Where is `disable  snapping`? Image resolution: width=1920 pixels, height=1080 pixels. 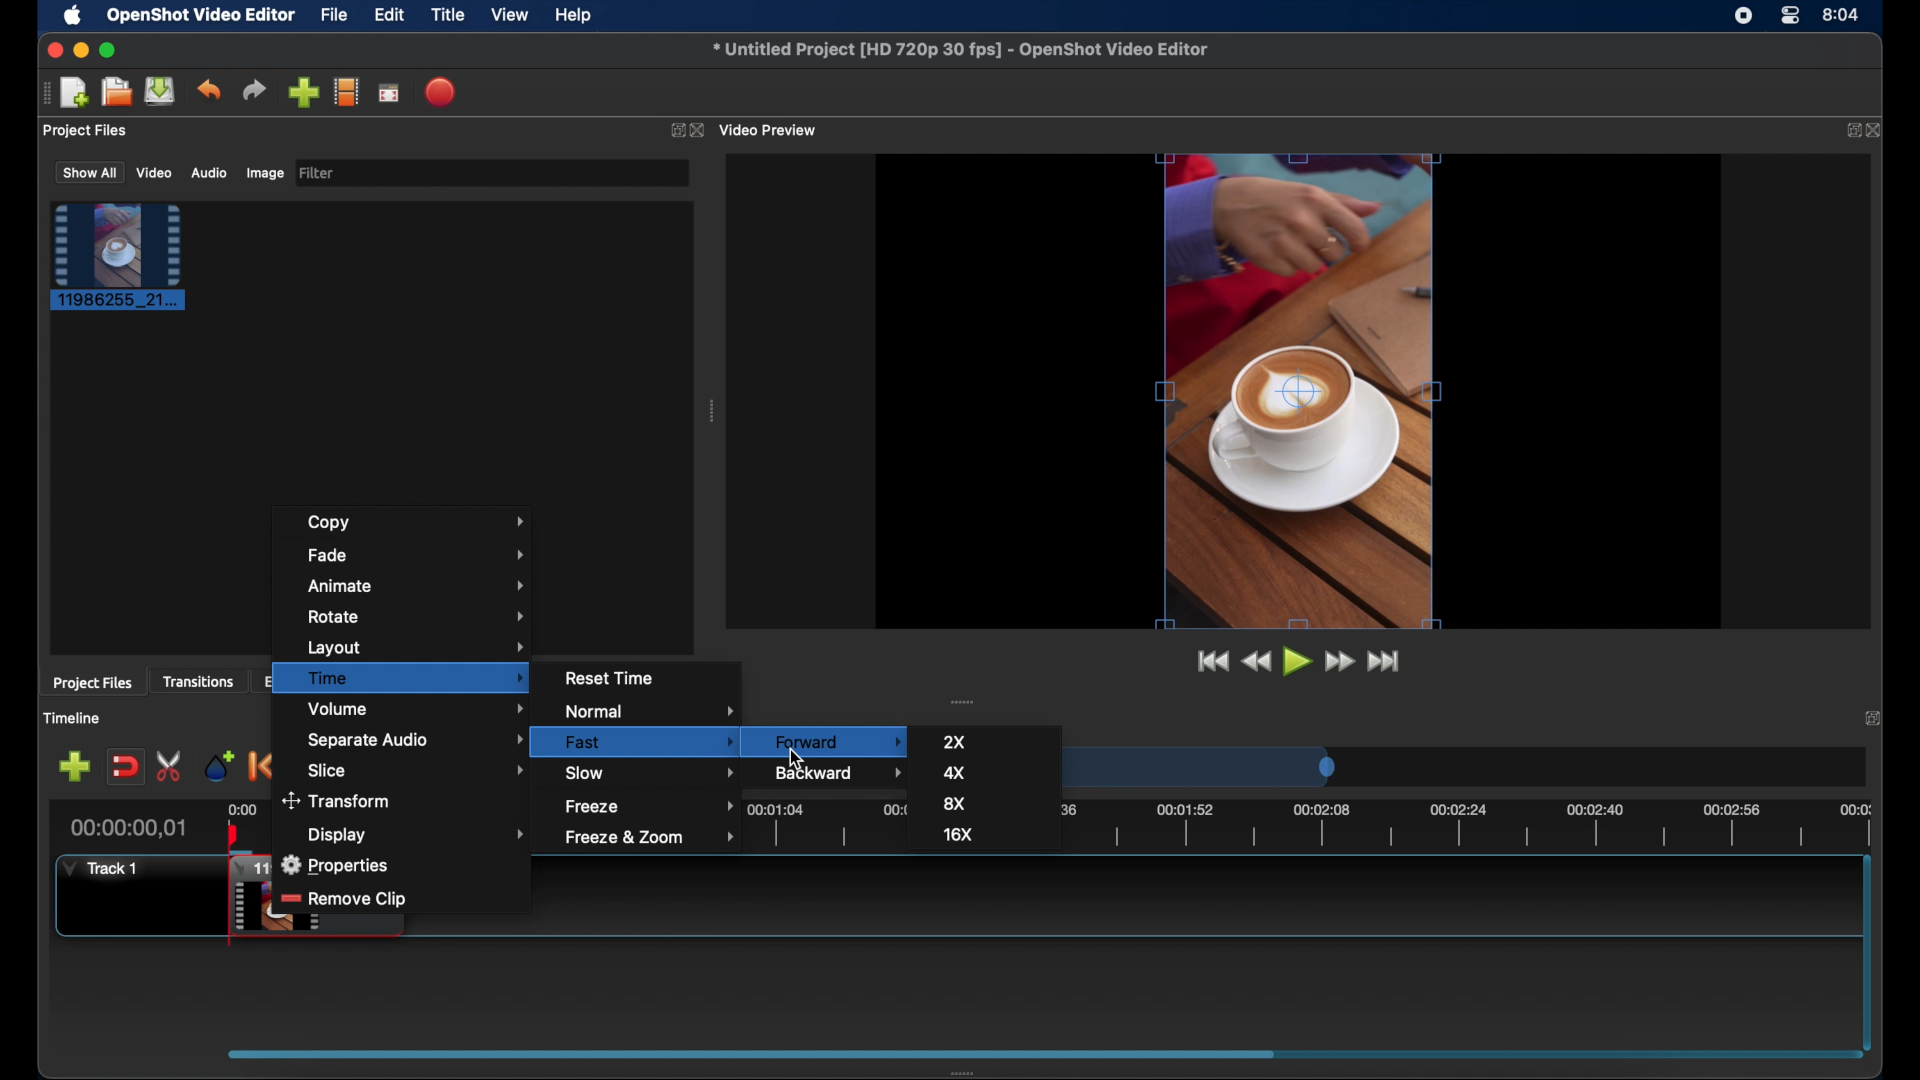 disable  snapping is located at coordinates (124, 765).